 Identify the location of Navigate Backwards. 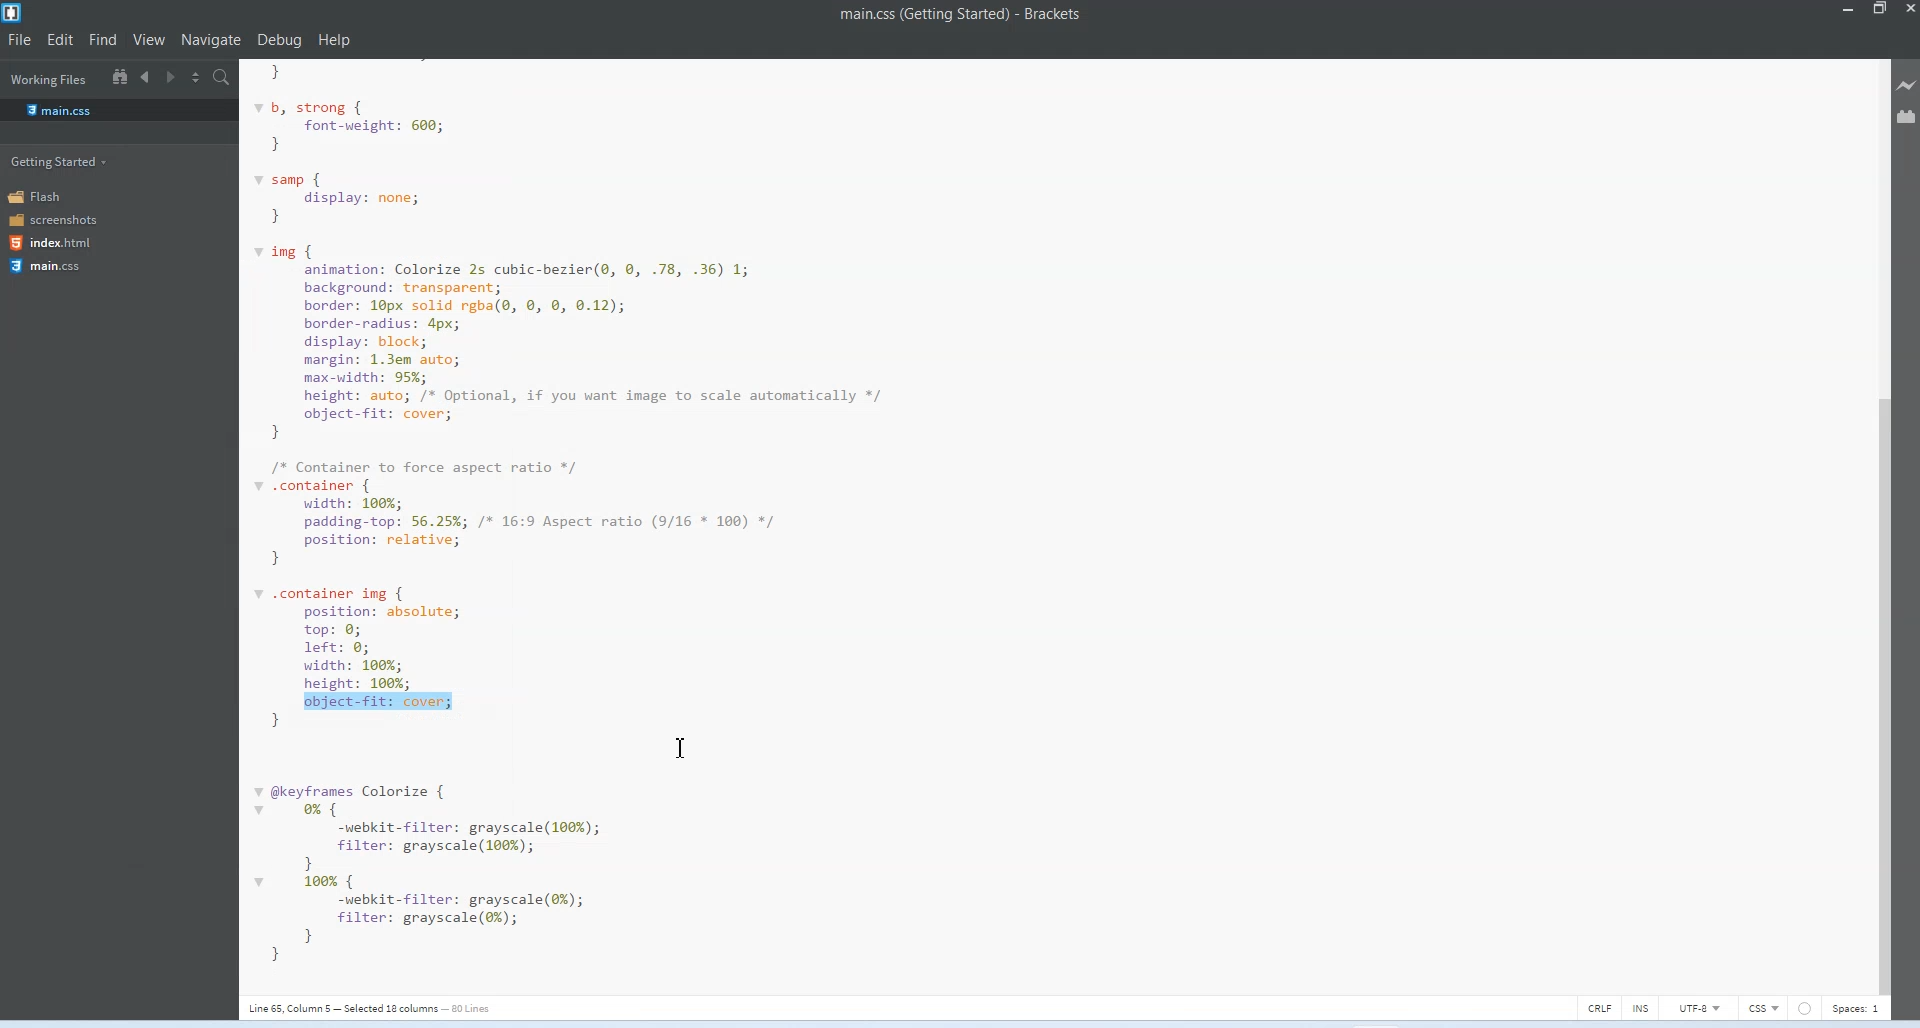
(145, 77).